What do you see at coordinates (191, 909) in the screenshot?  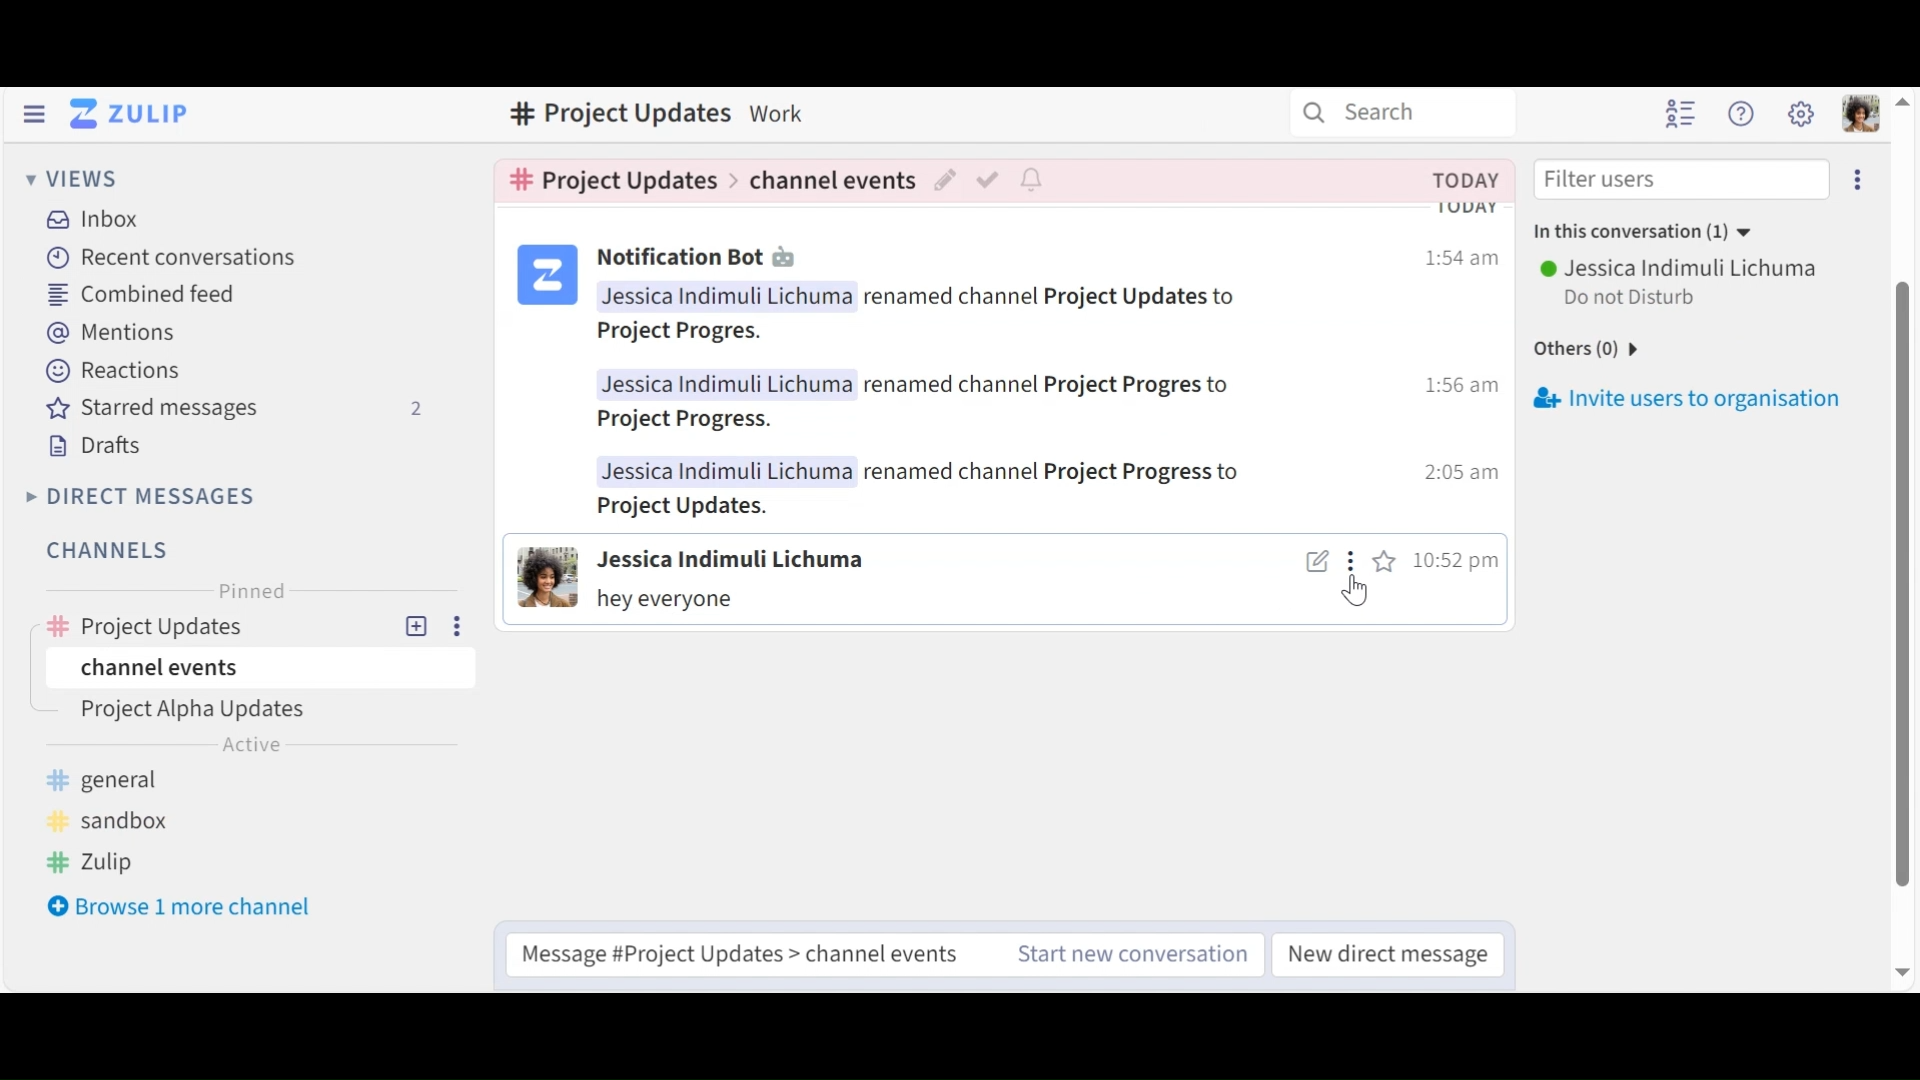 I see `Bowser 1 more channel` at bounding box center [191, 909].